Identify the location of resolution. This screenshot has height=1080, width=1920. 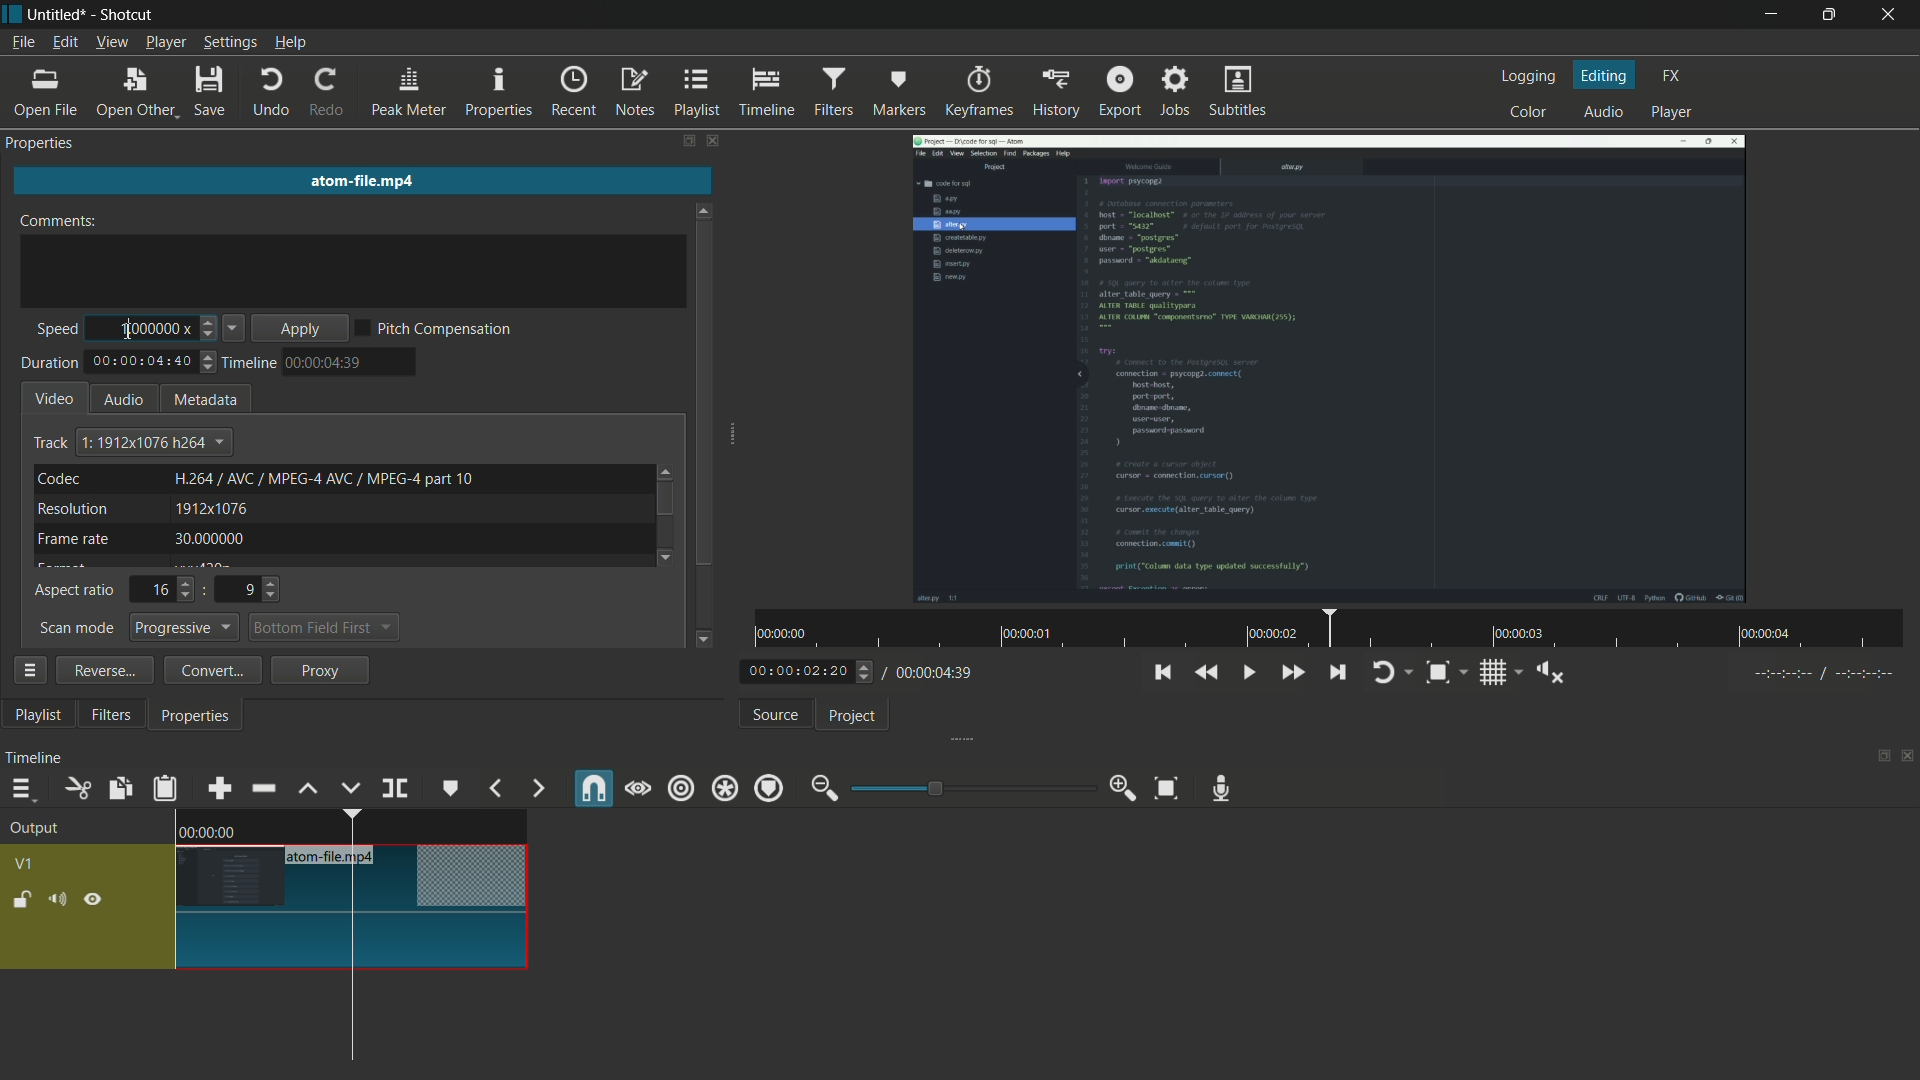
(72, 509).